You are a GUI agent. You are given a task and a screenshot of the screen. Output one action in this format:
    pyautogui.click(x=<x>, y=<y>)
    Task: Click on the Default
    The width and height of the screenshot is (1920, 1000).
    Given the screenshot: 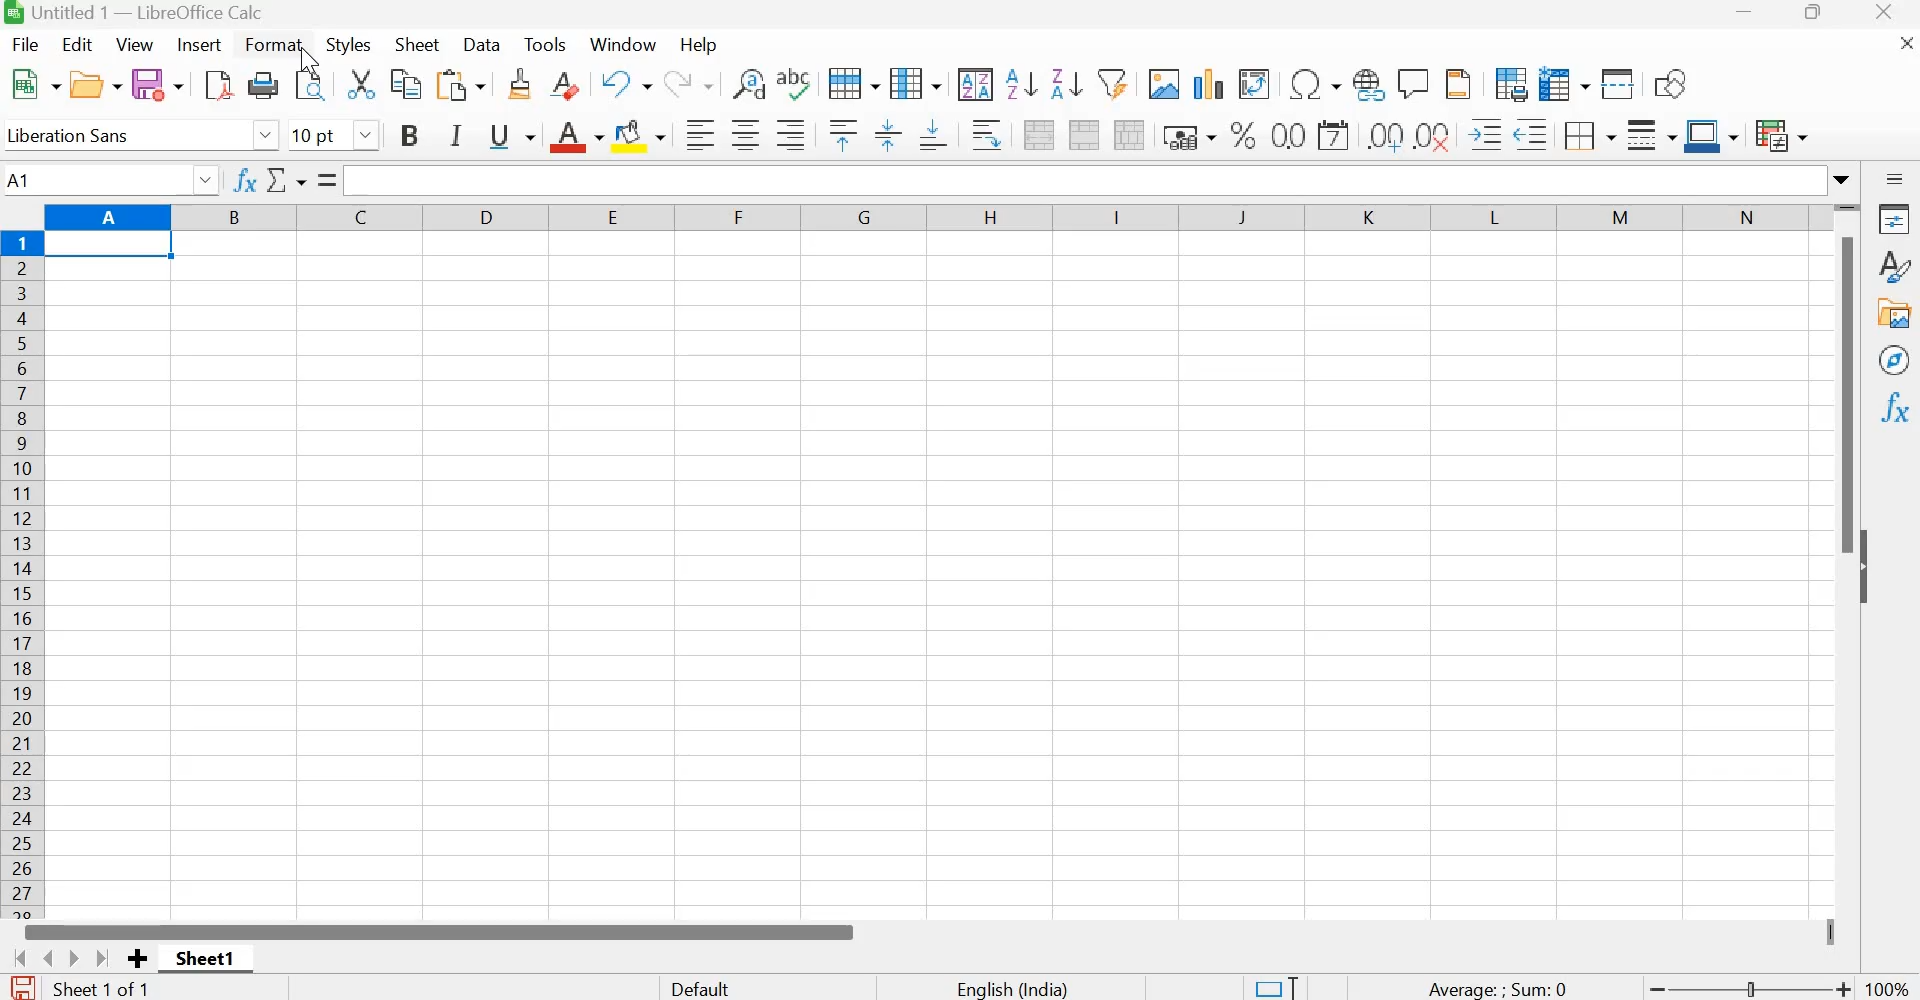 What is the action you would take?
    pyautogui.click(x=719, y=986)
    